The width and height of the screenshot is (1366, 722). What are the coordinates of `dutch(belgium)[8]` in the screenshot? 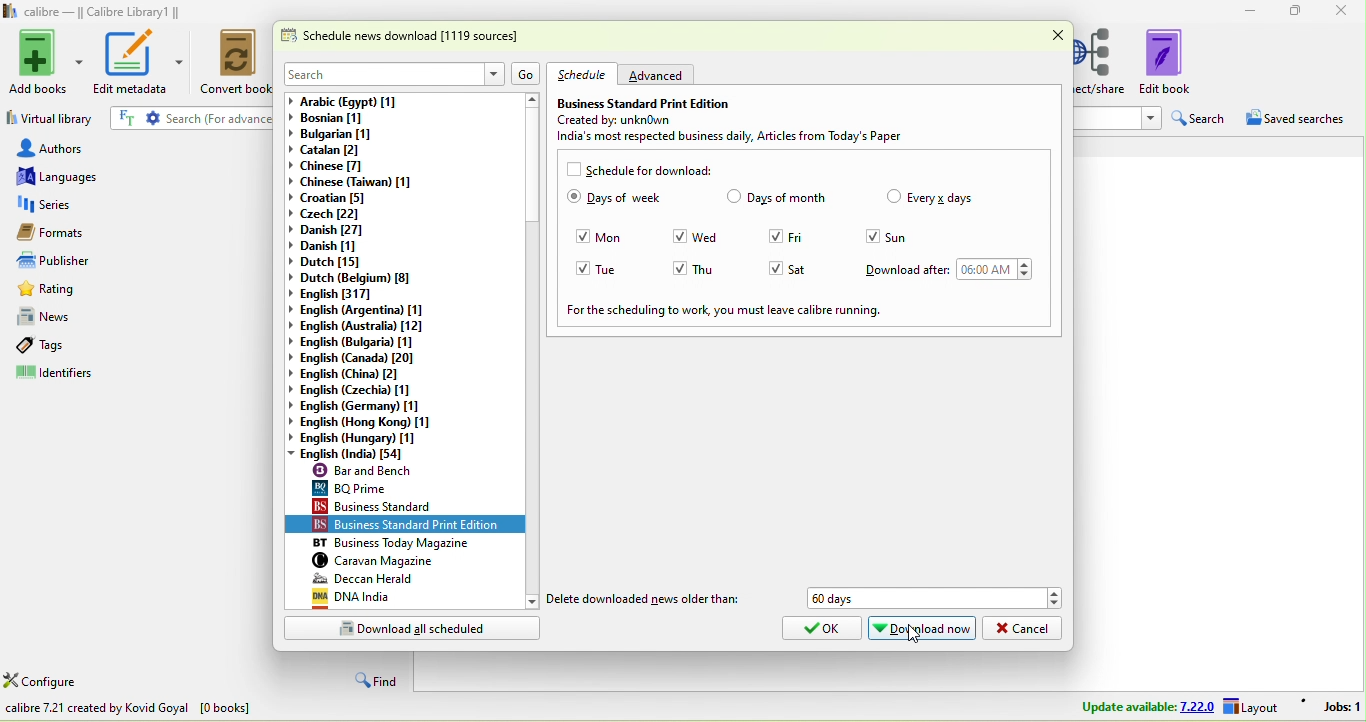 It's located at (354, 279).